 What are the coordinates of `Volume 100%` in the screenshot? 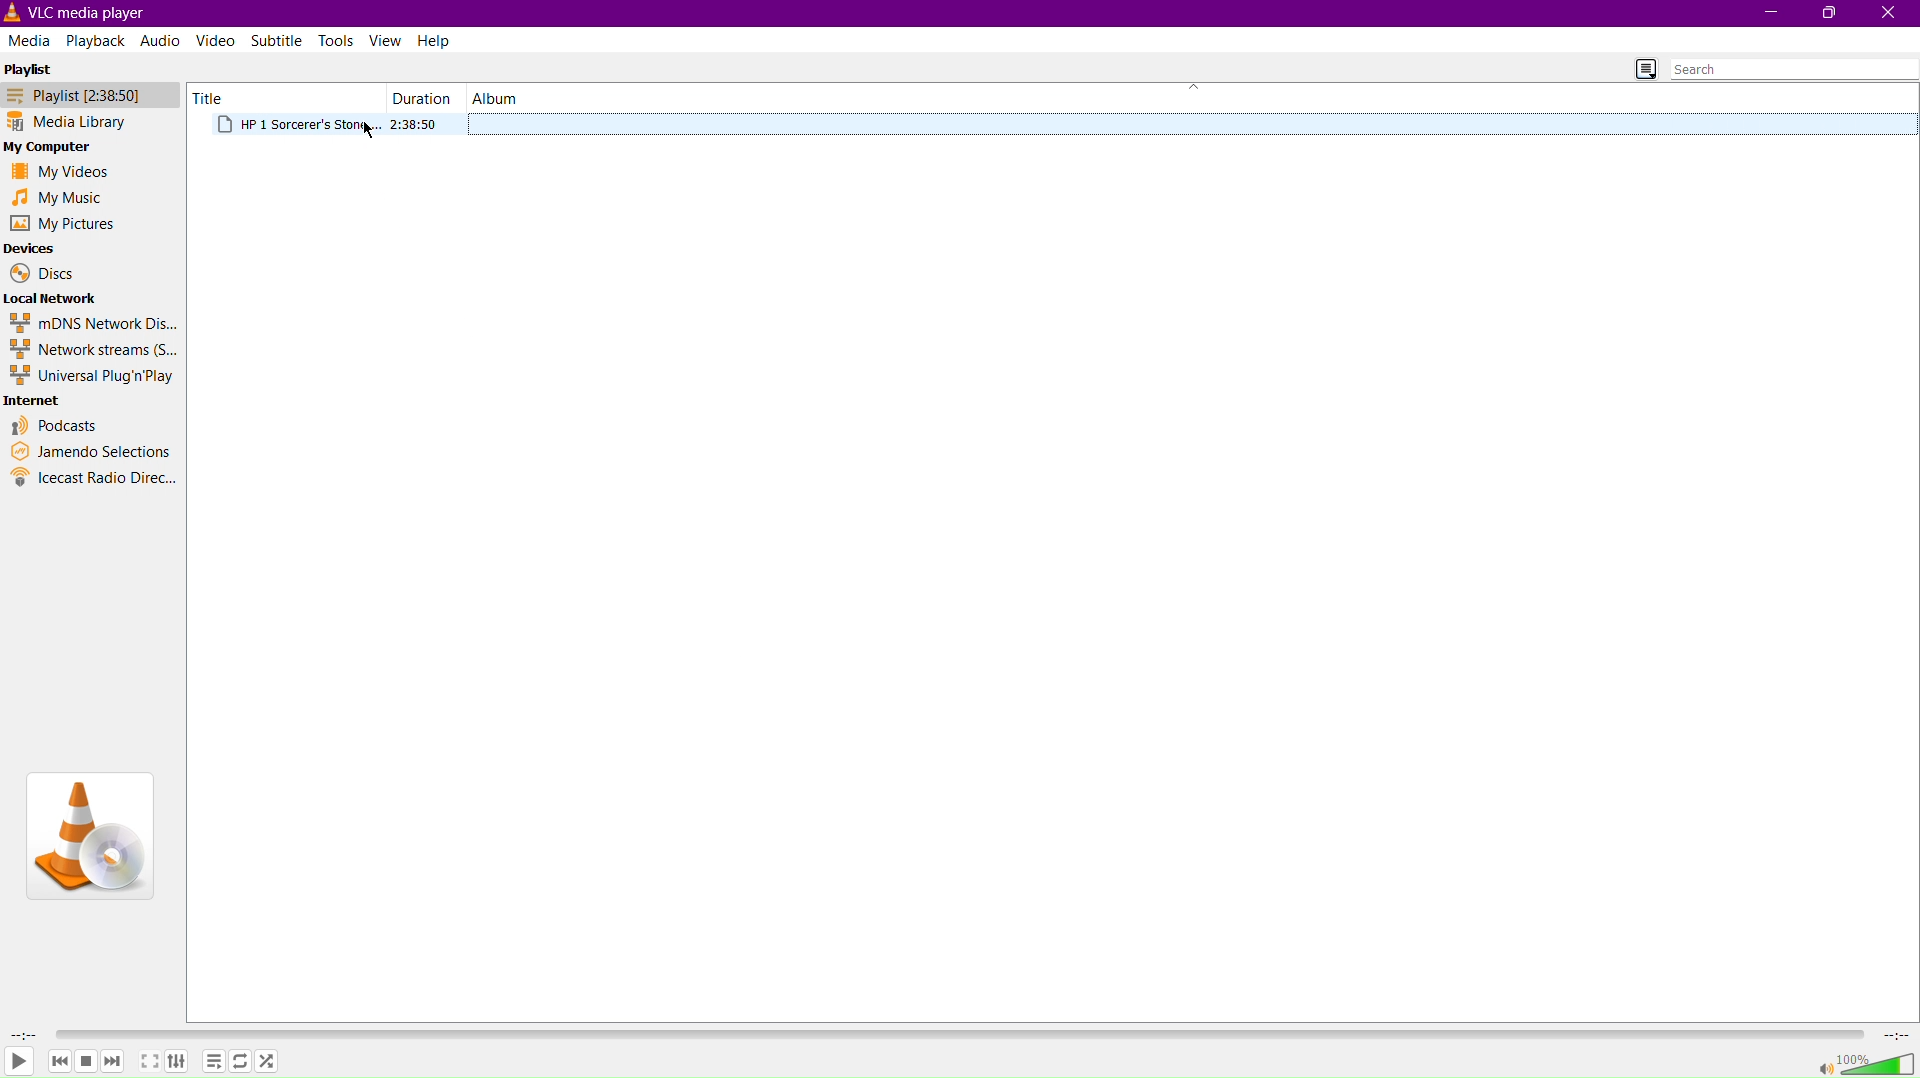 It's located at (1867, 1061).